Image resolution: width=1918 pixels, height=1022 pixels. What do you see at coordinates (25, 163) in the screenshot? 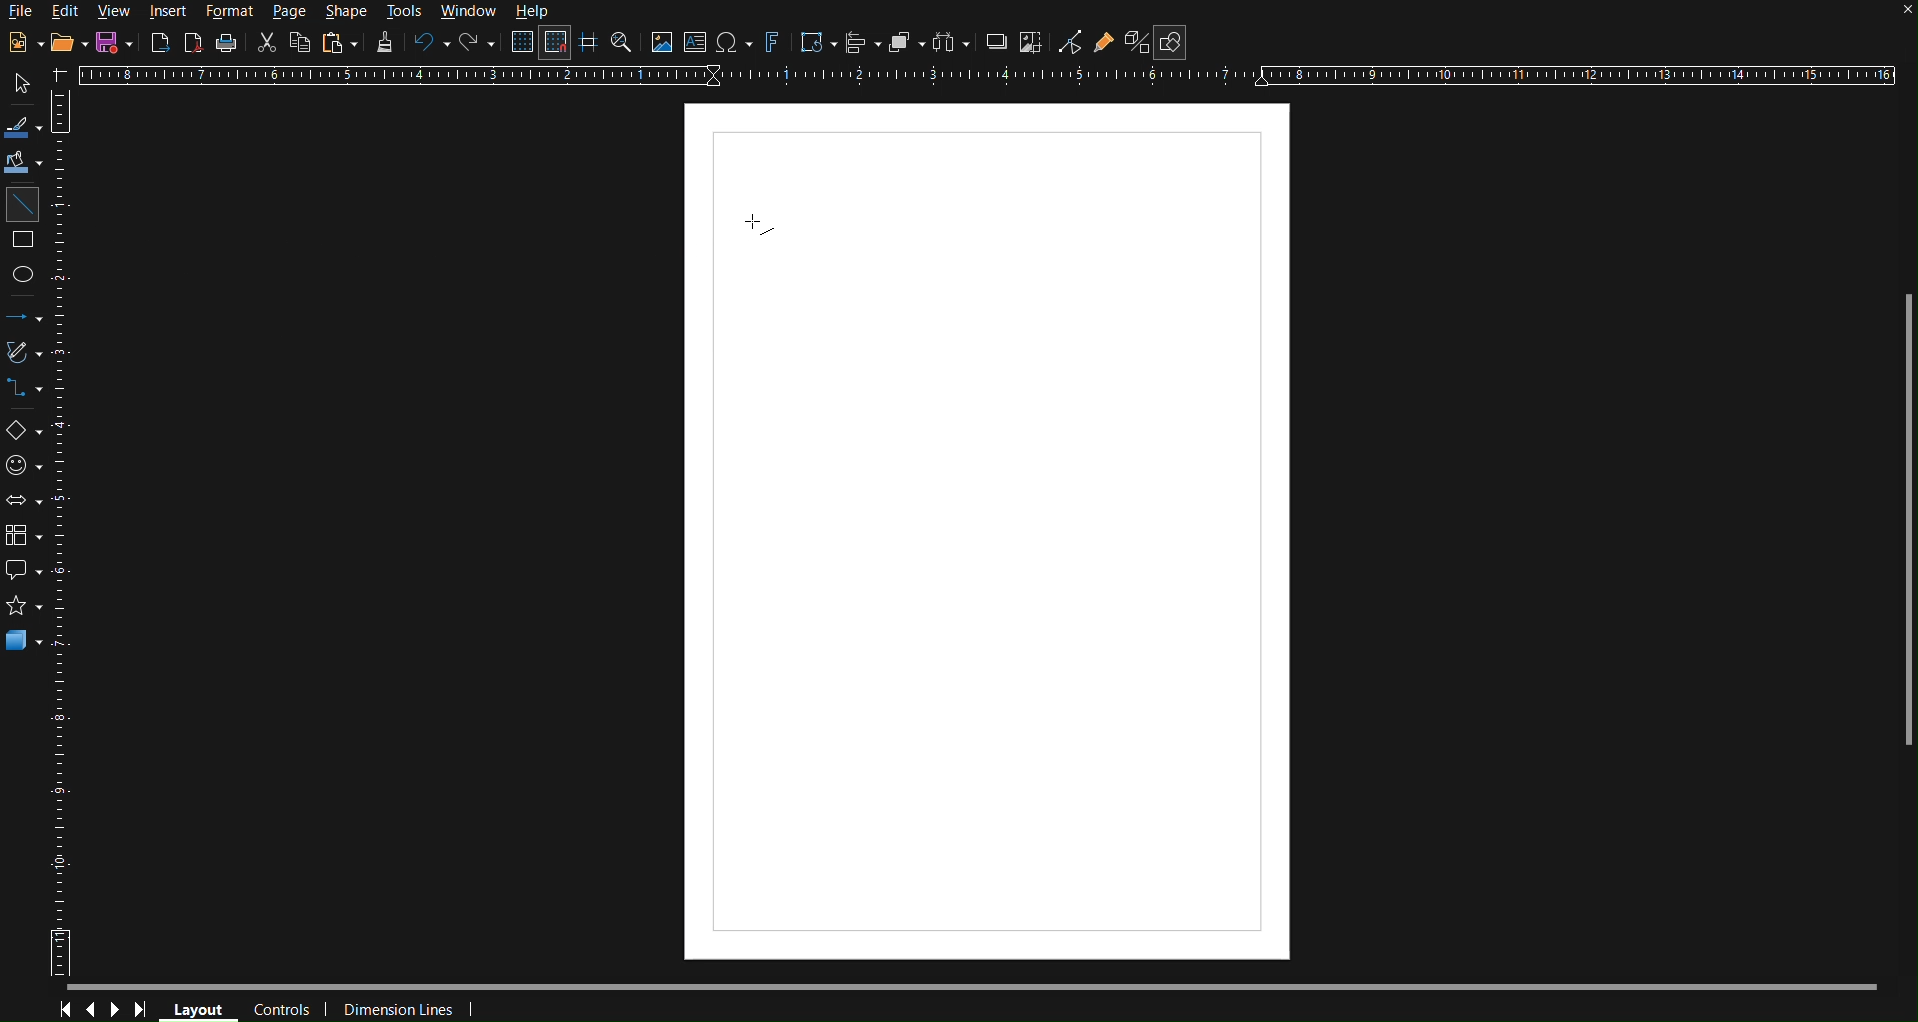
I see `Fill Color` at bounding box center [25, 163].